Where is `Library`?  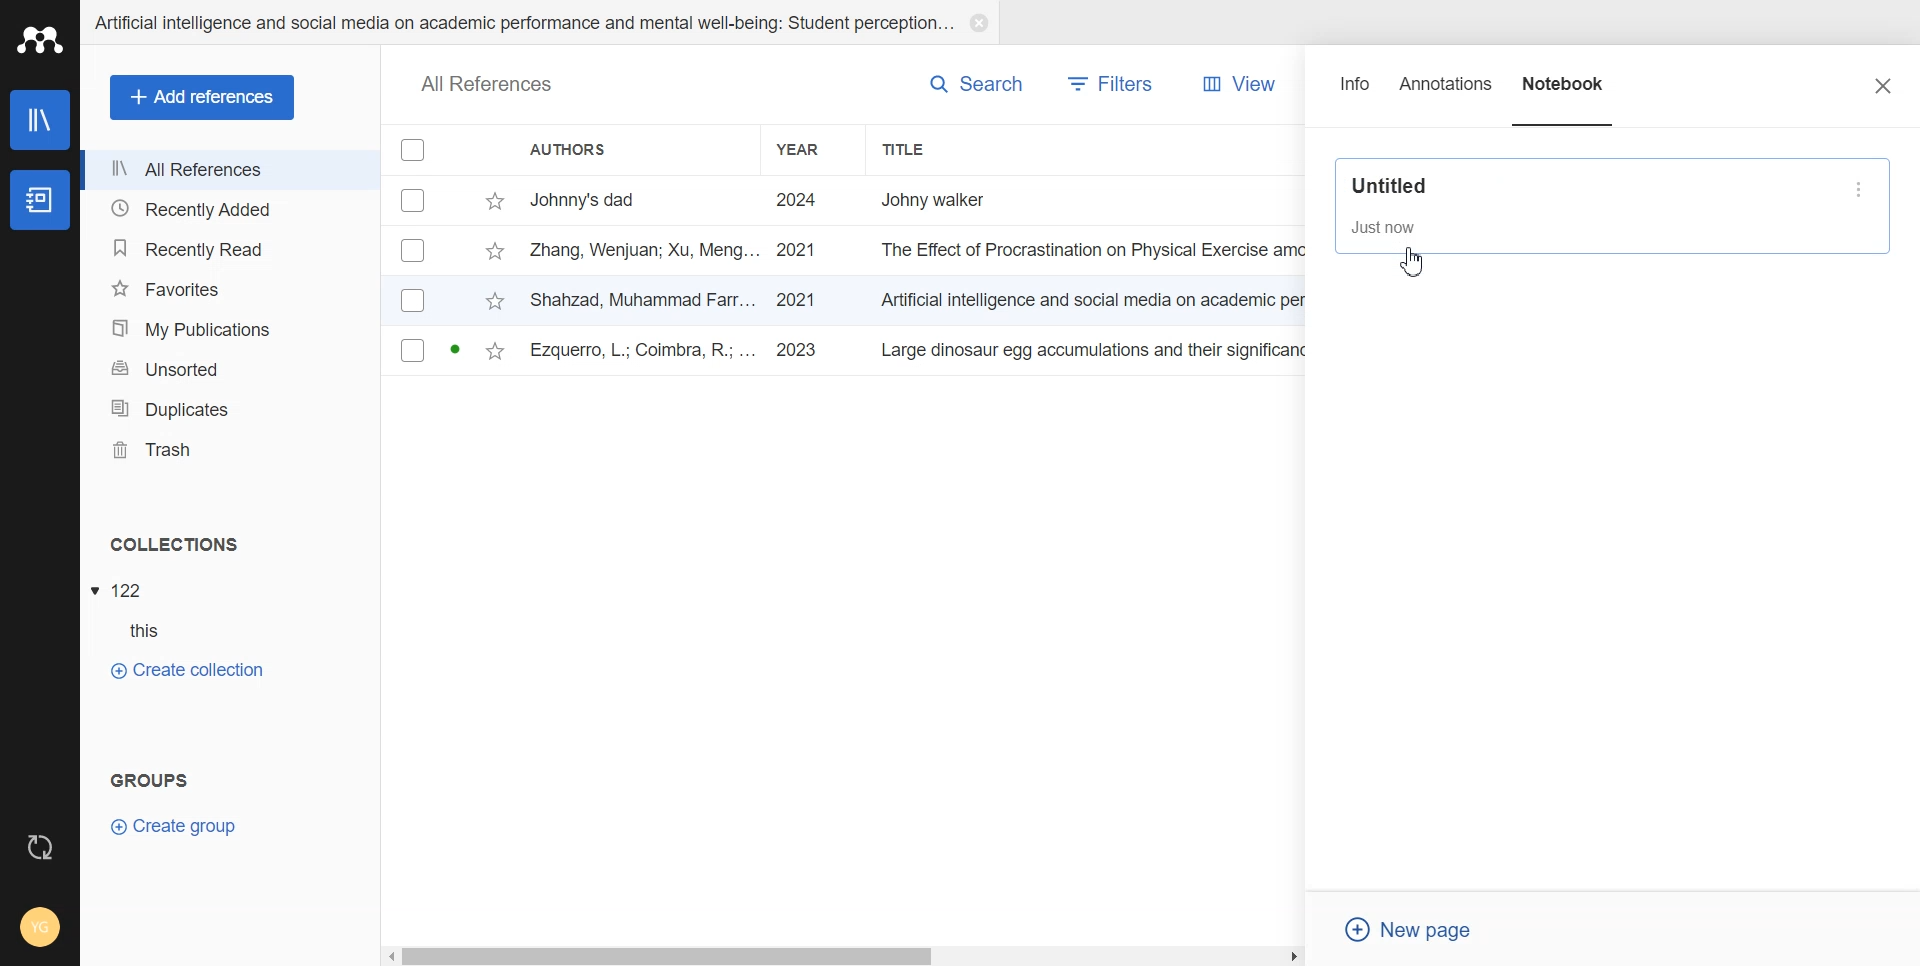
Library is located at coordinates (42, 120).